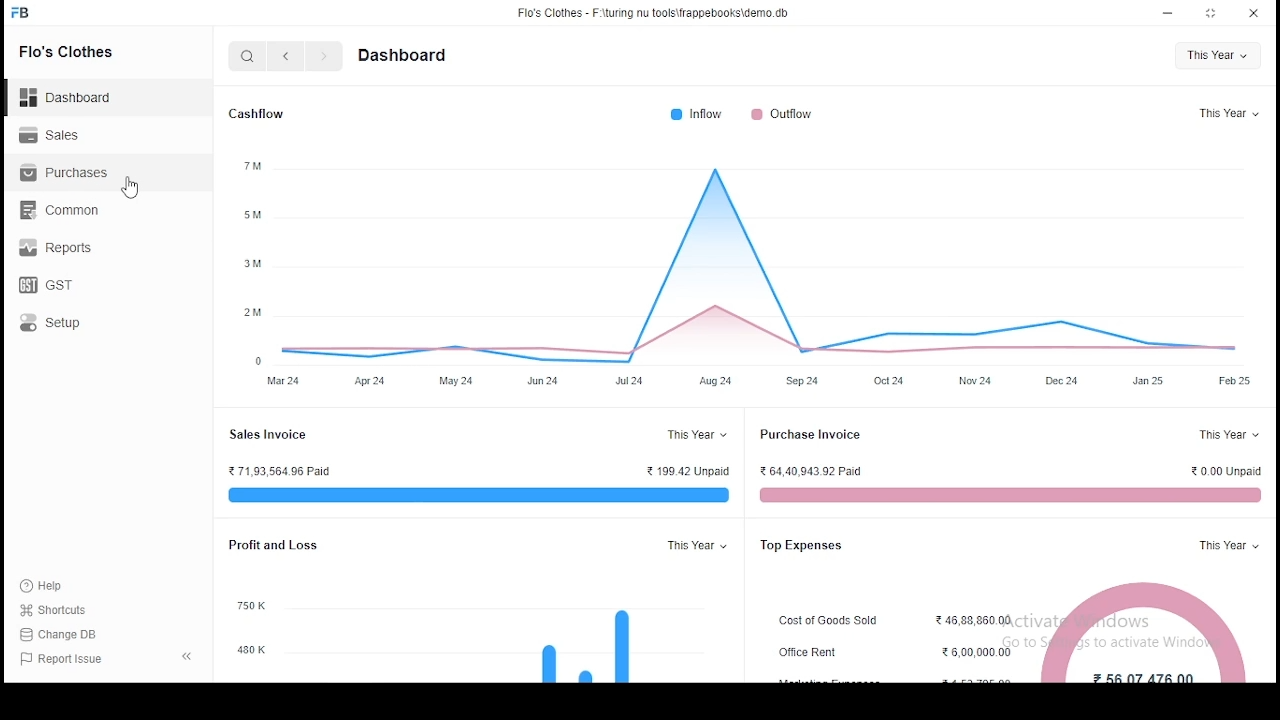 This screenshot has height=720, width=1280. Describe the element at coordinates (696, 114) in the screenshot. I see `inflow legend` at that location.